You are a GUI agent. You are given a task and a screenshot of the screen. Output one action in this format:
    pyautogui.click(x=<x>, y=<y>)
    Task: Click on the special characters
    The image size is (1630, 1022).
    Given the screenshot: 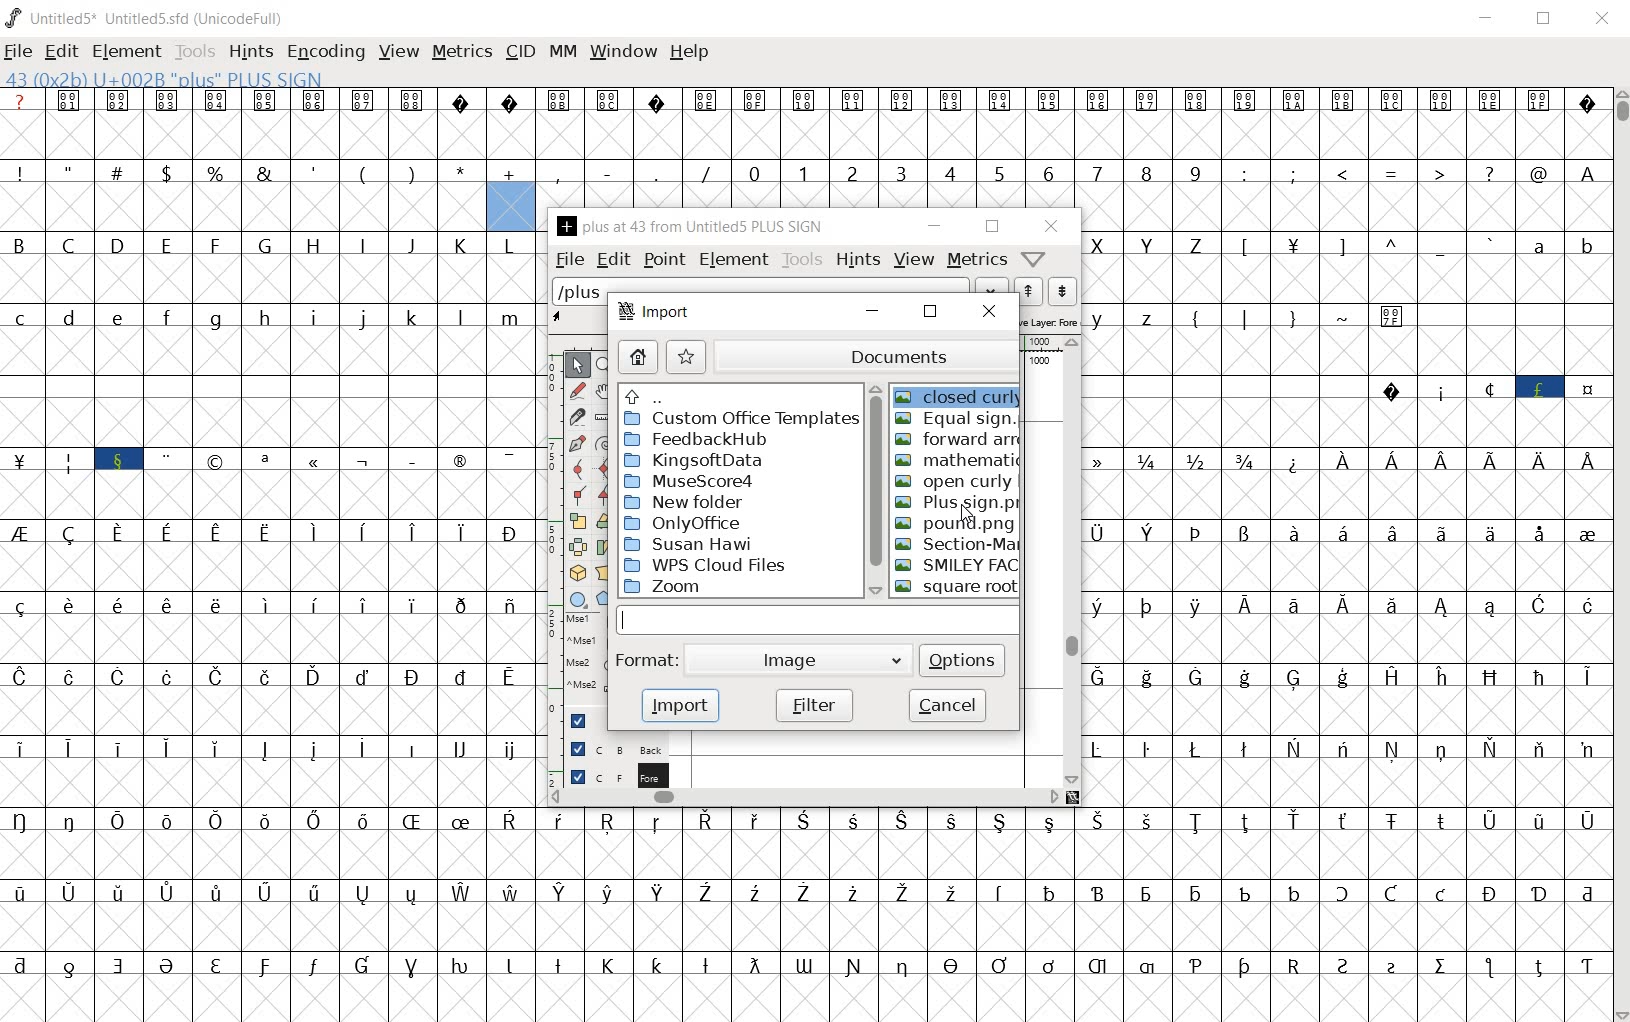 What is the action you would take?
    pyautogui.click(x=814, y=988)
    